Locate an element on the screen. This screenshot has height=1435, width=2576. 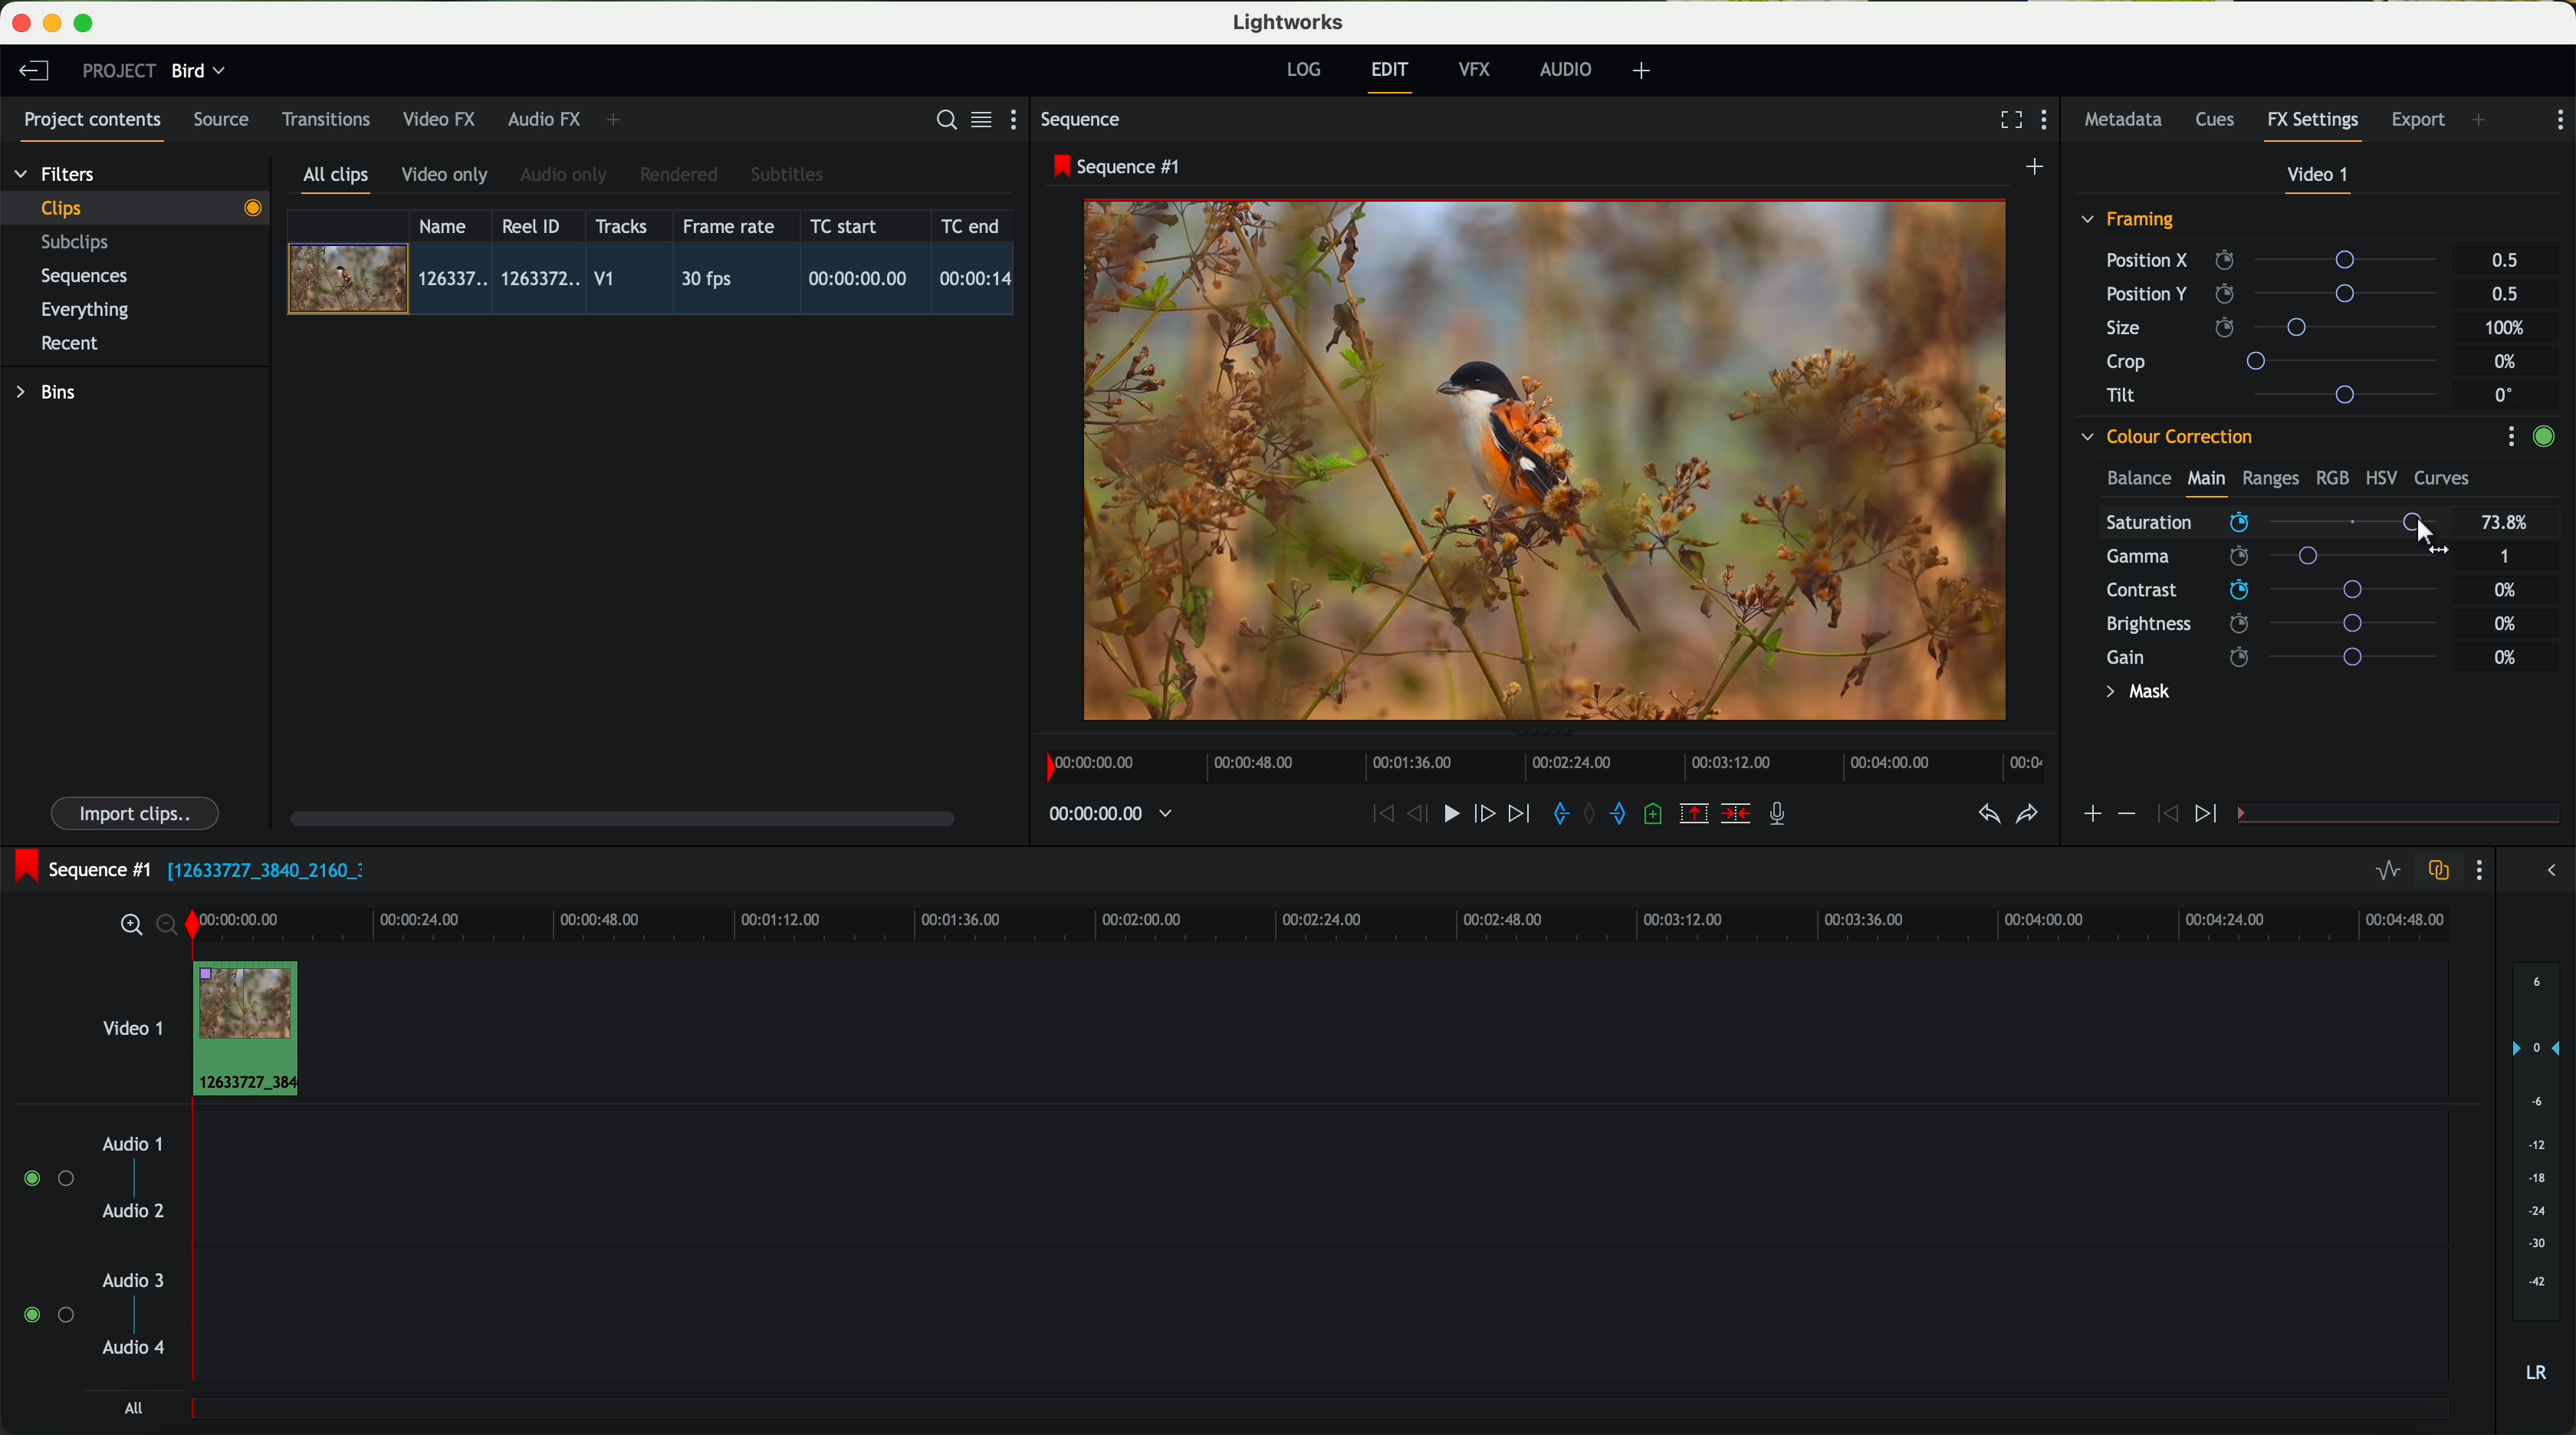
main is located at coordinates (2206, 482).